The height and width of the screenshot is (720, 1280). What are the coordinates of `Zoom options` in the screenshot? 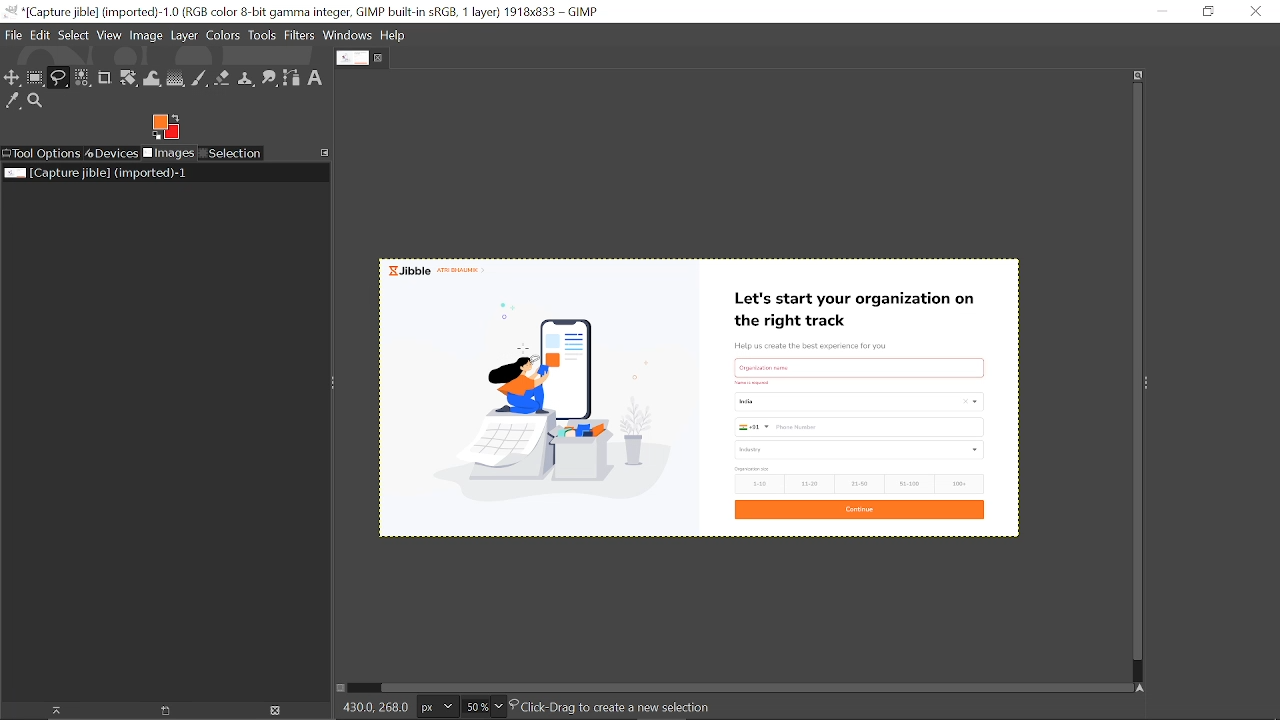 It's located at (499, 706).